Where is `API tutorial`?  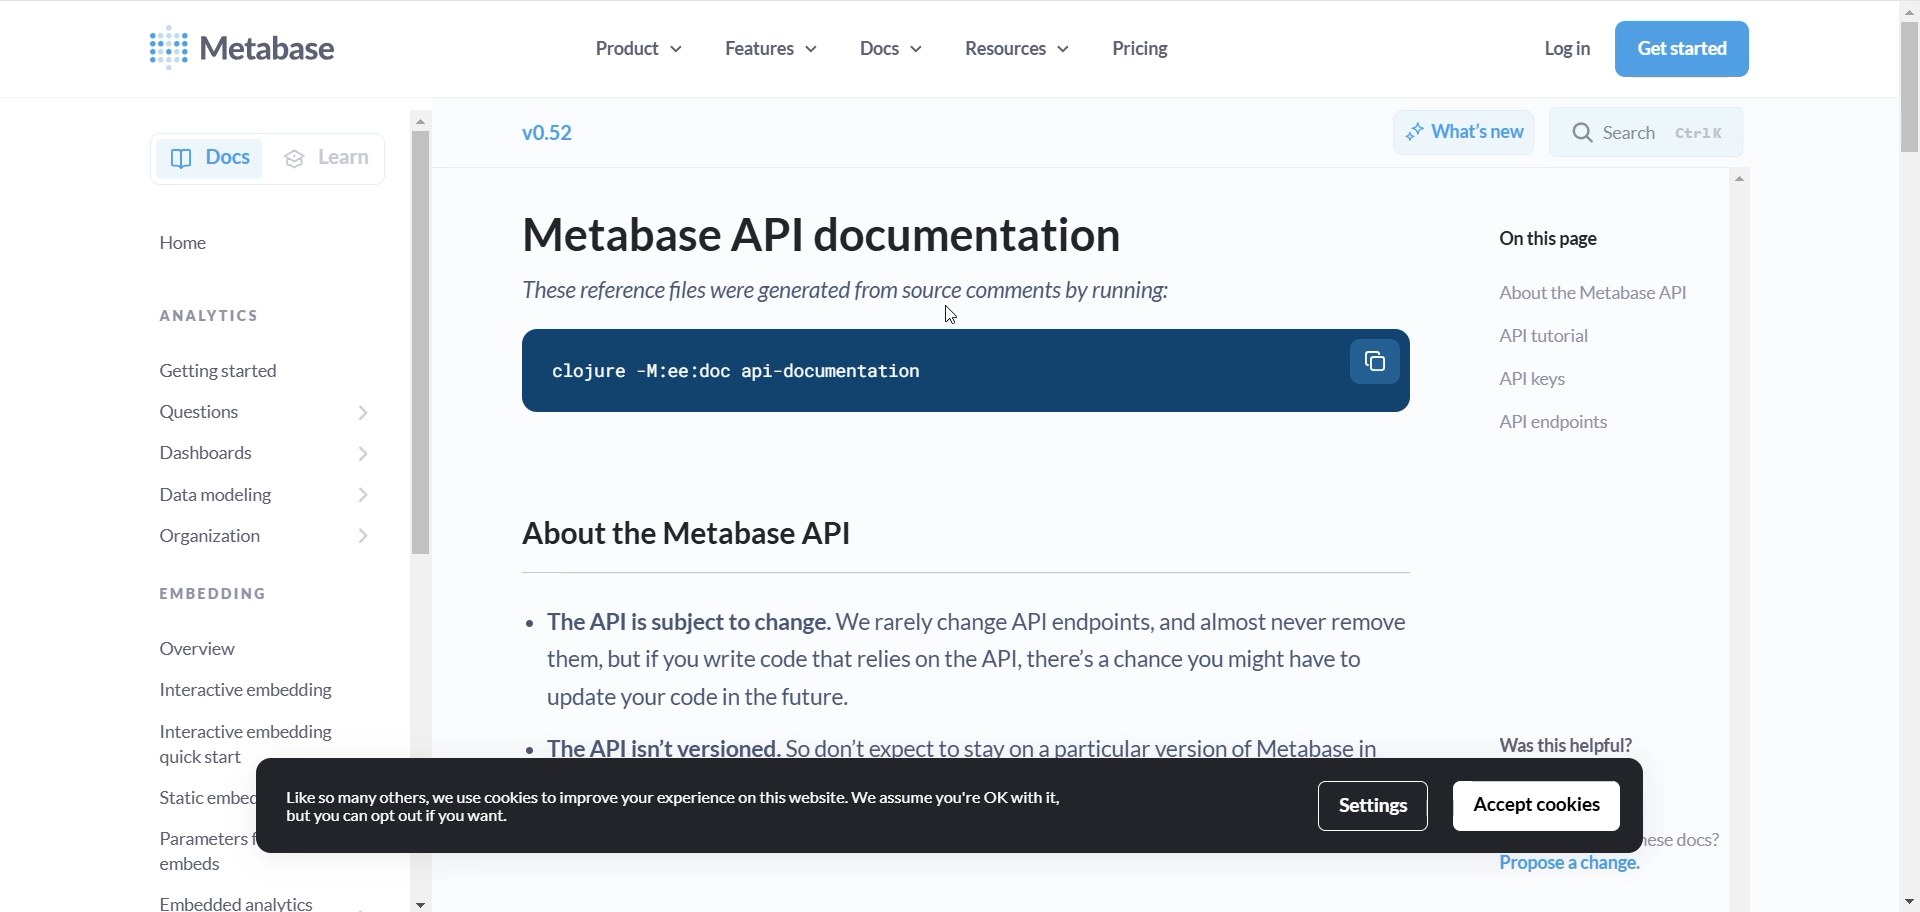
API tutorial is located at coordinates (1578, 336).